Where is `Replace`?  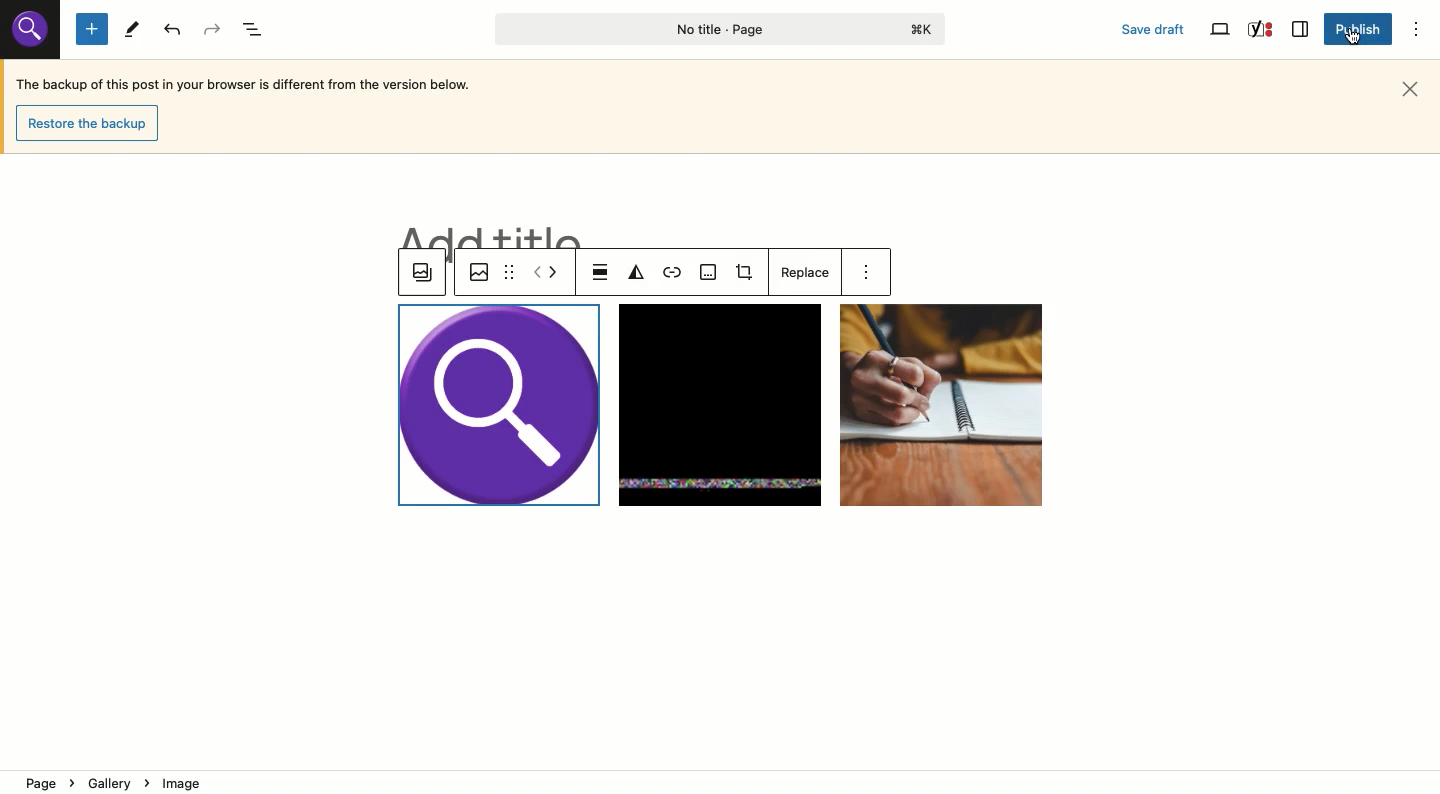
Replace is located at coordinates (802, 272).